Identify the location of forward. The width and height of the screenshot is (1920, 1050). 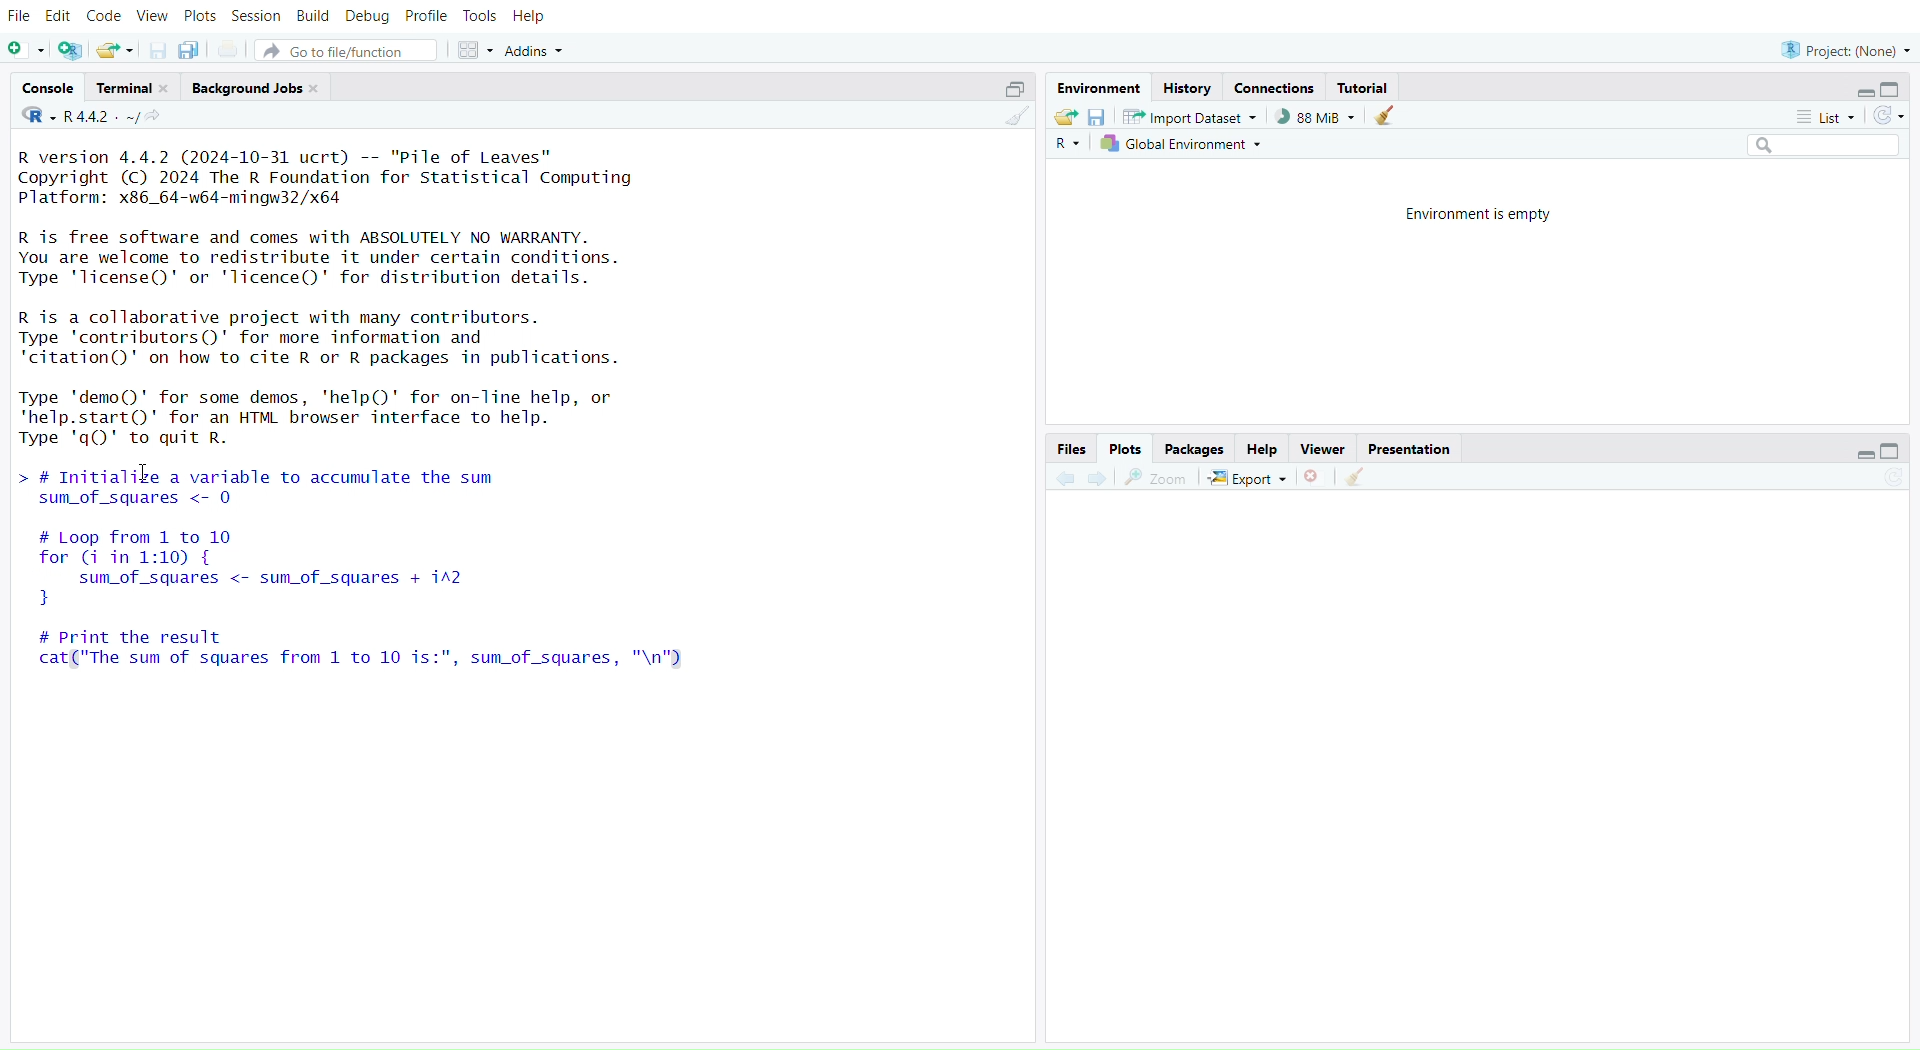
(1099, 480).